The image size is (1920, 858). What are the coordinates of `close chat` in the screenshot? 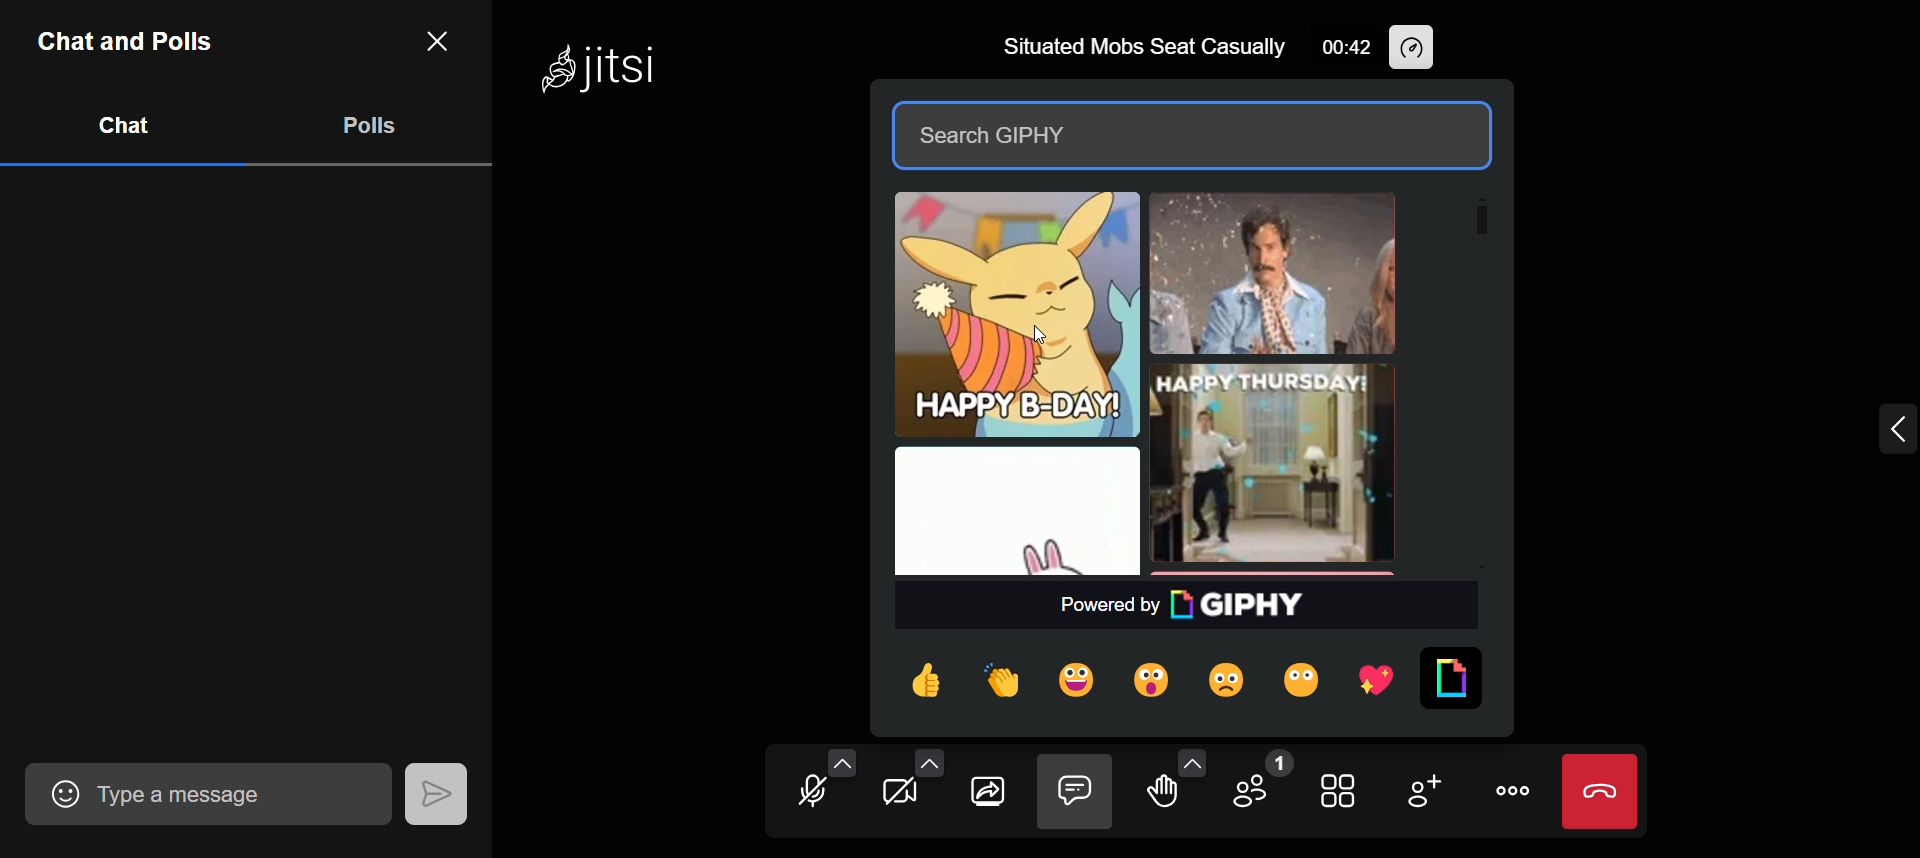 It's located at (1074, 791).